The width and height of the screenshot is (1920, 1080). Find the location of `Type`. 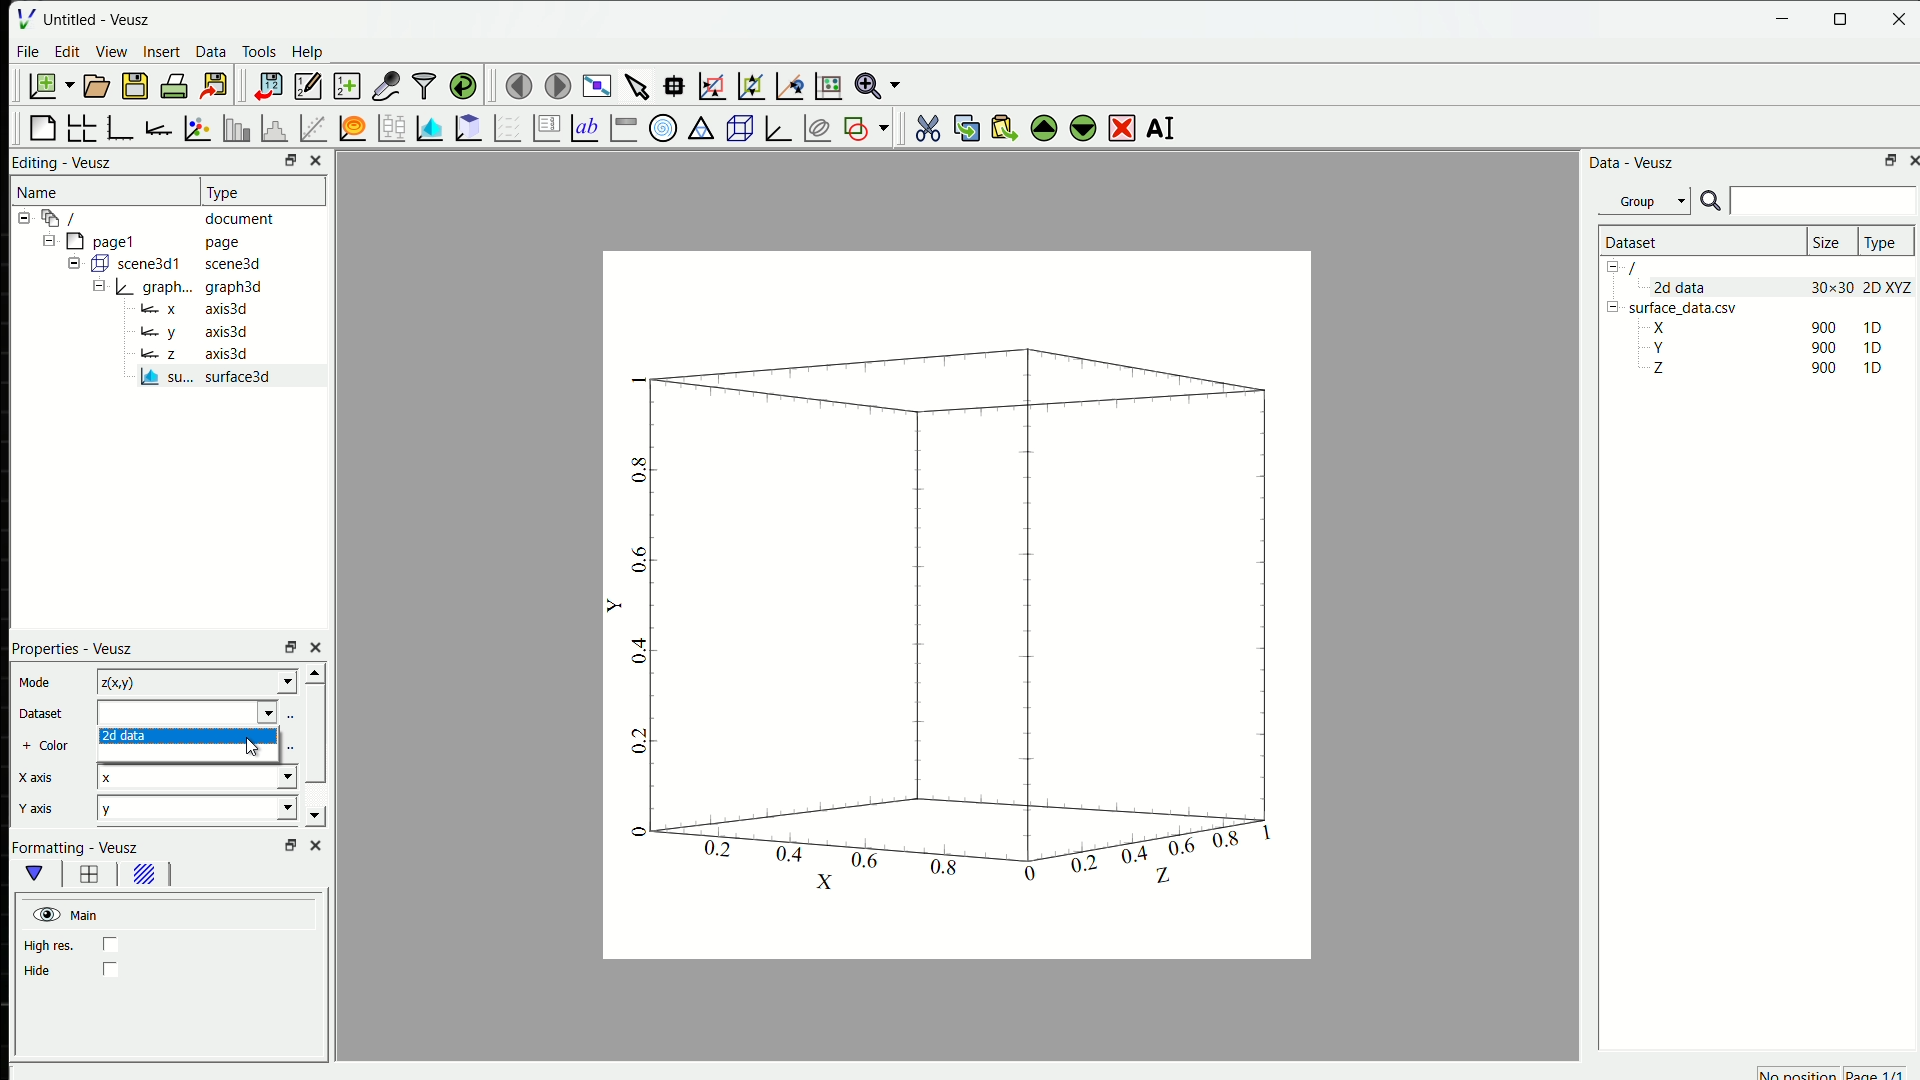

Type is located at coordinates (222, 193).